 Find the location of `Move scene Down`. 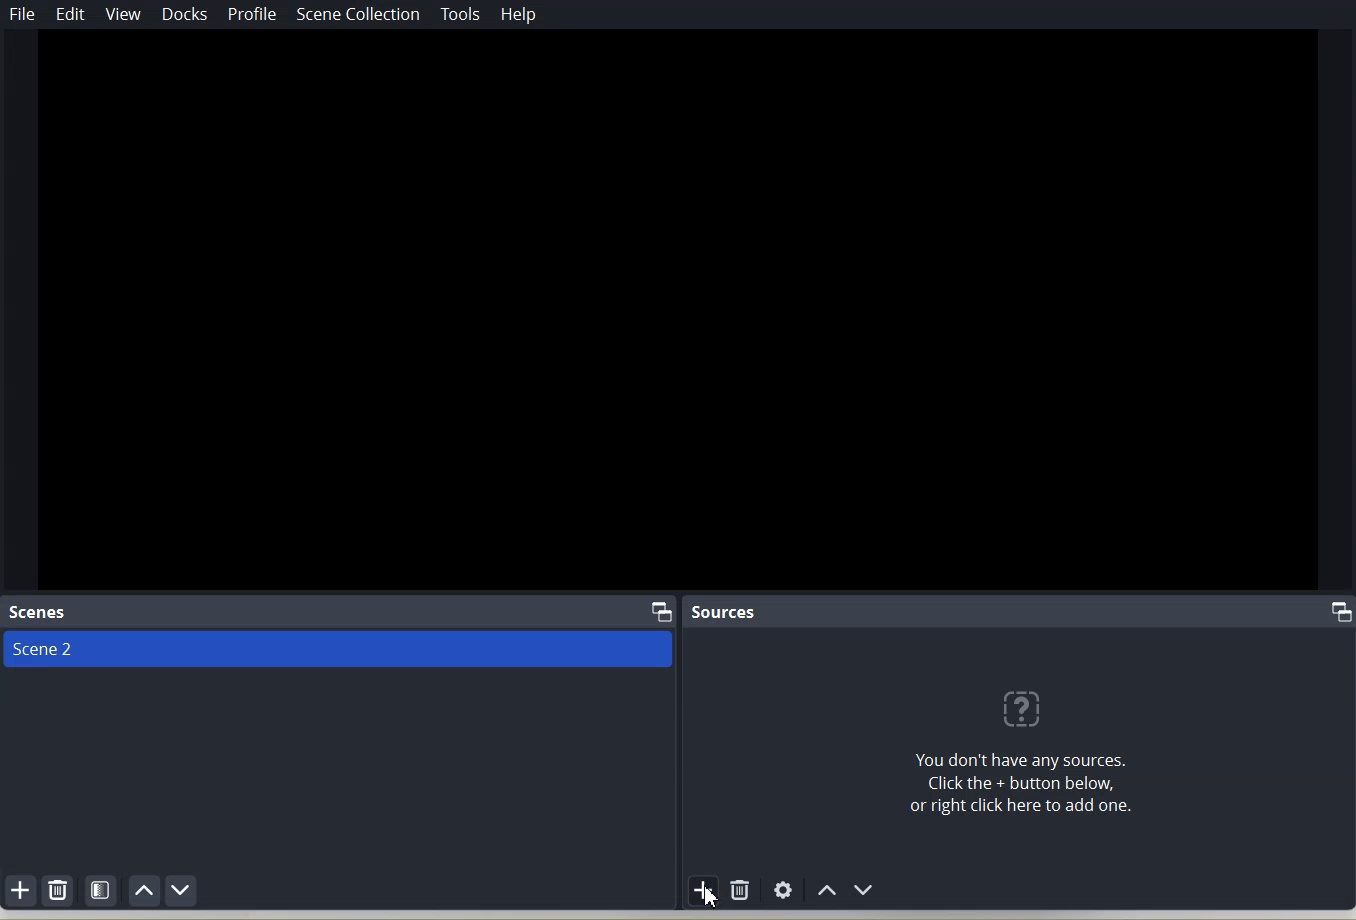

Move scene Down is located at coordinates (182, 890).